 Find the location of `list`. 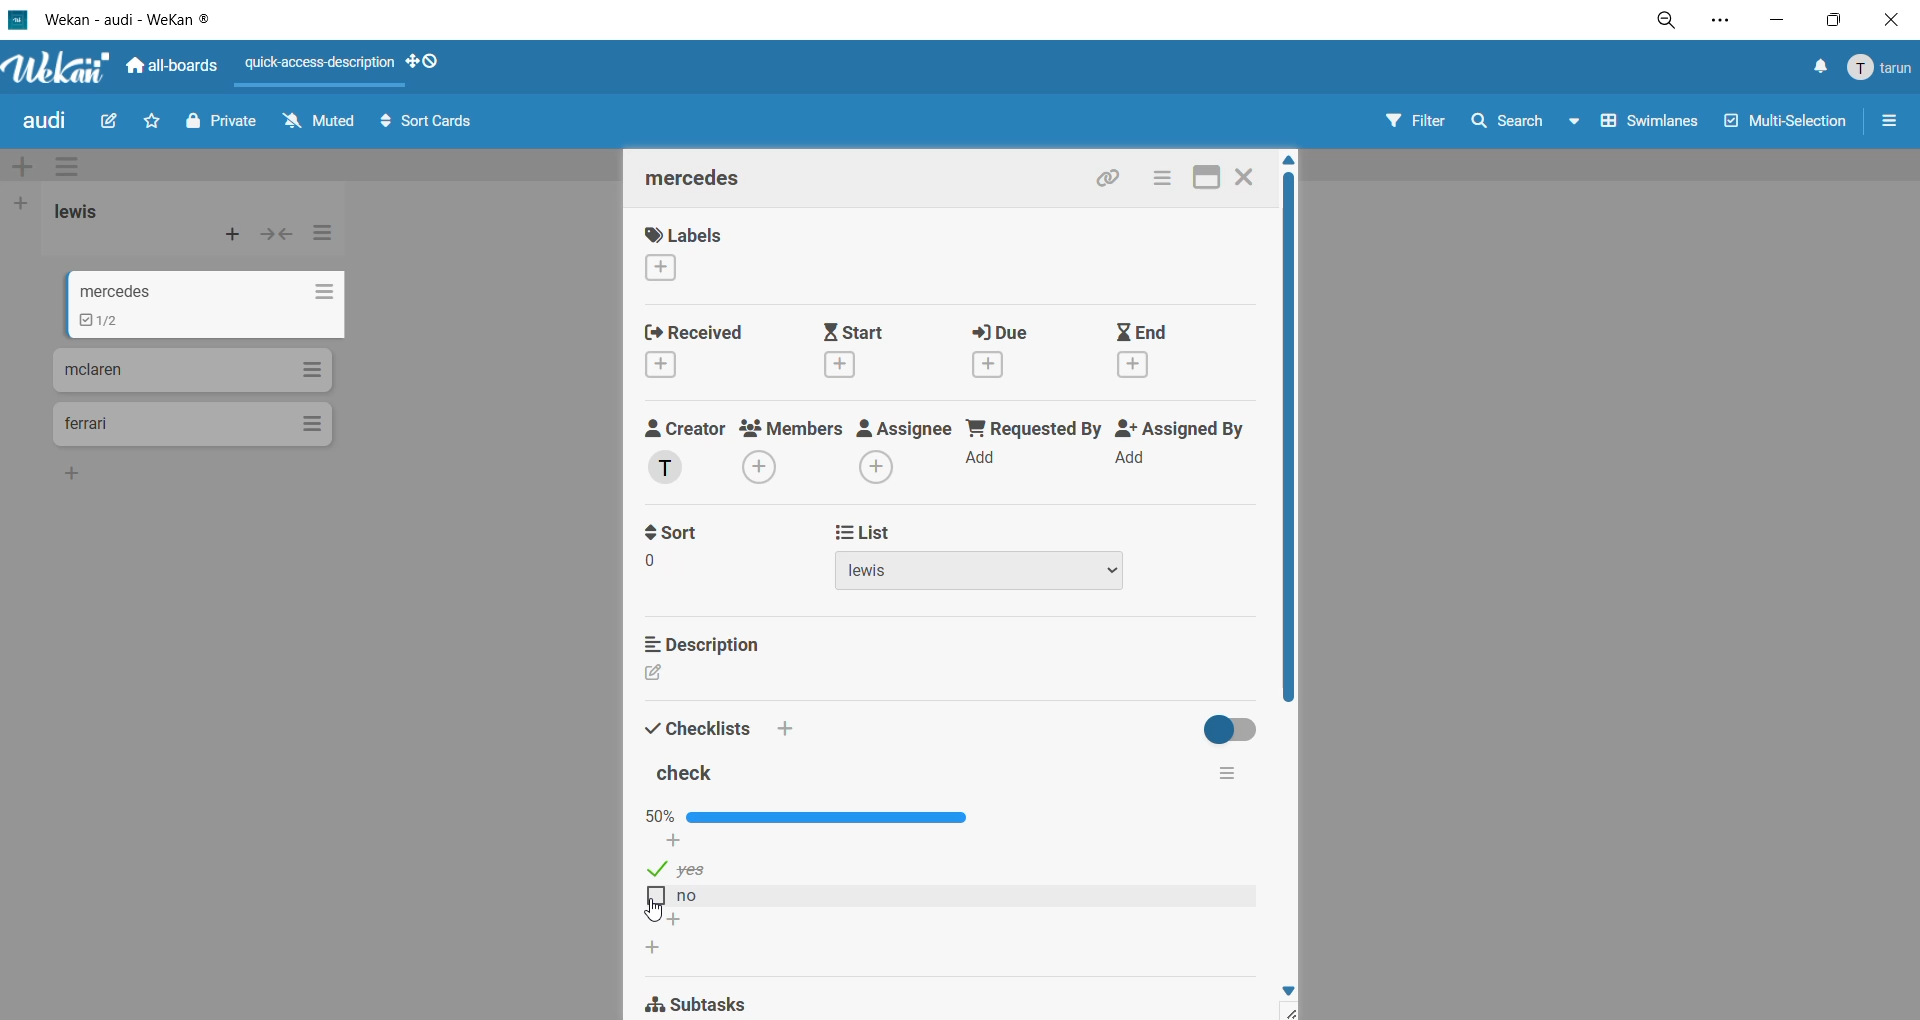

list is located at coordinates (991, 558).